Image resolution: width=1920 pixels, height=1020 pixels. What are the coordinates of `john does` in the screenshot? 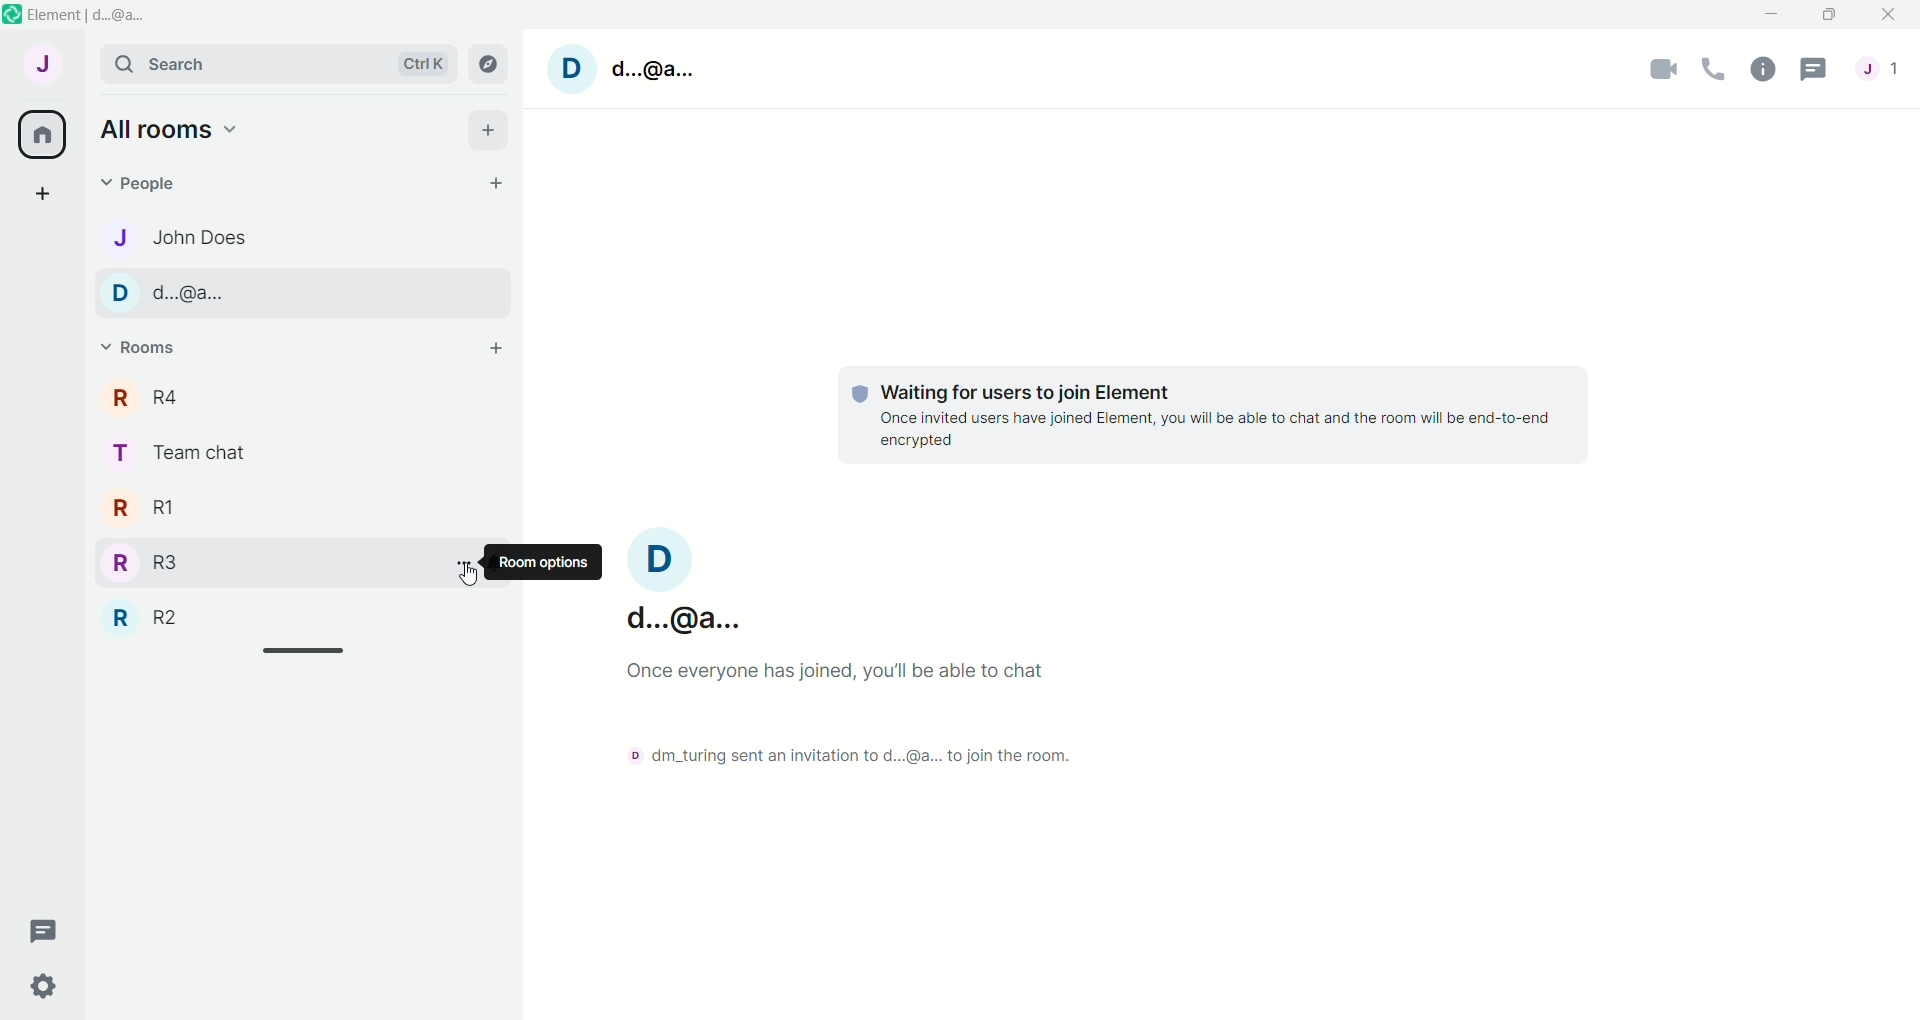 It's located at (307, 235).